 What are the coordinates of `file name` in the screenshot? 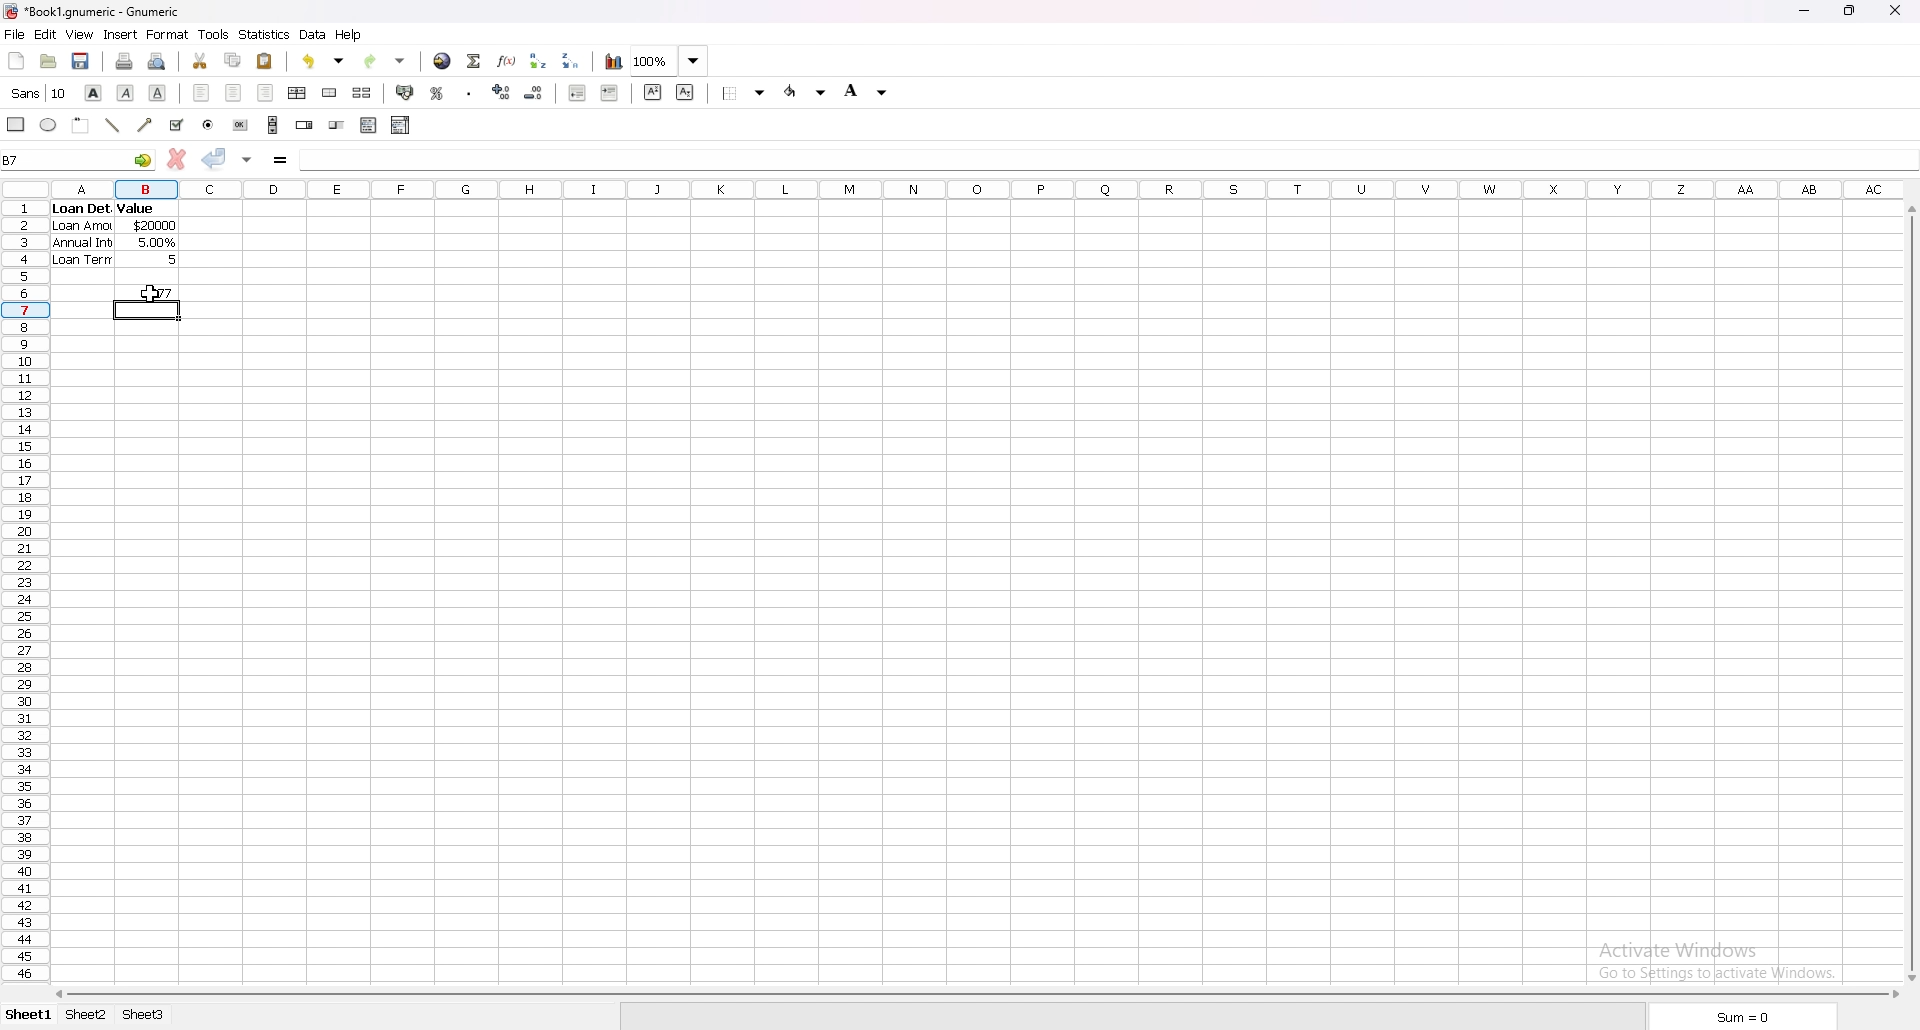 It's located at (94, 12).